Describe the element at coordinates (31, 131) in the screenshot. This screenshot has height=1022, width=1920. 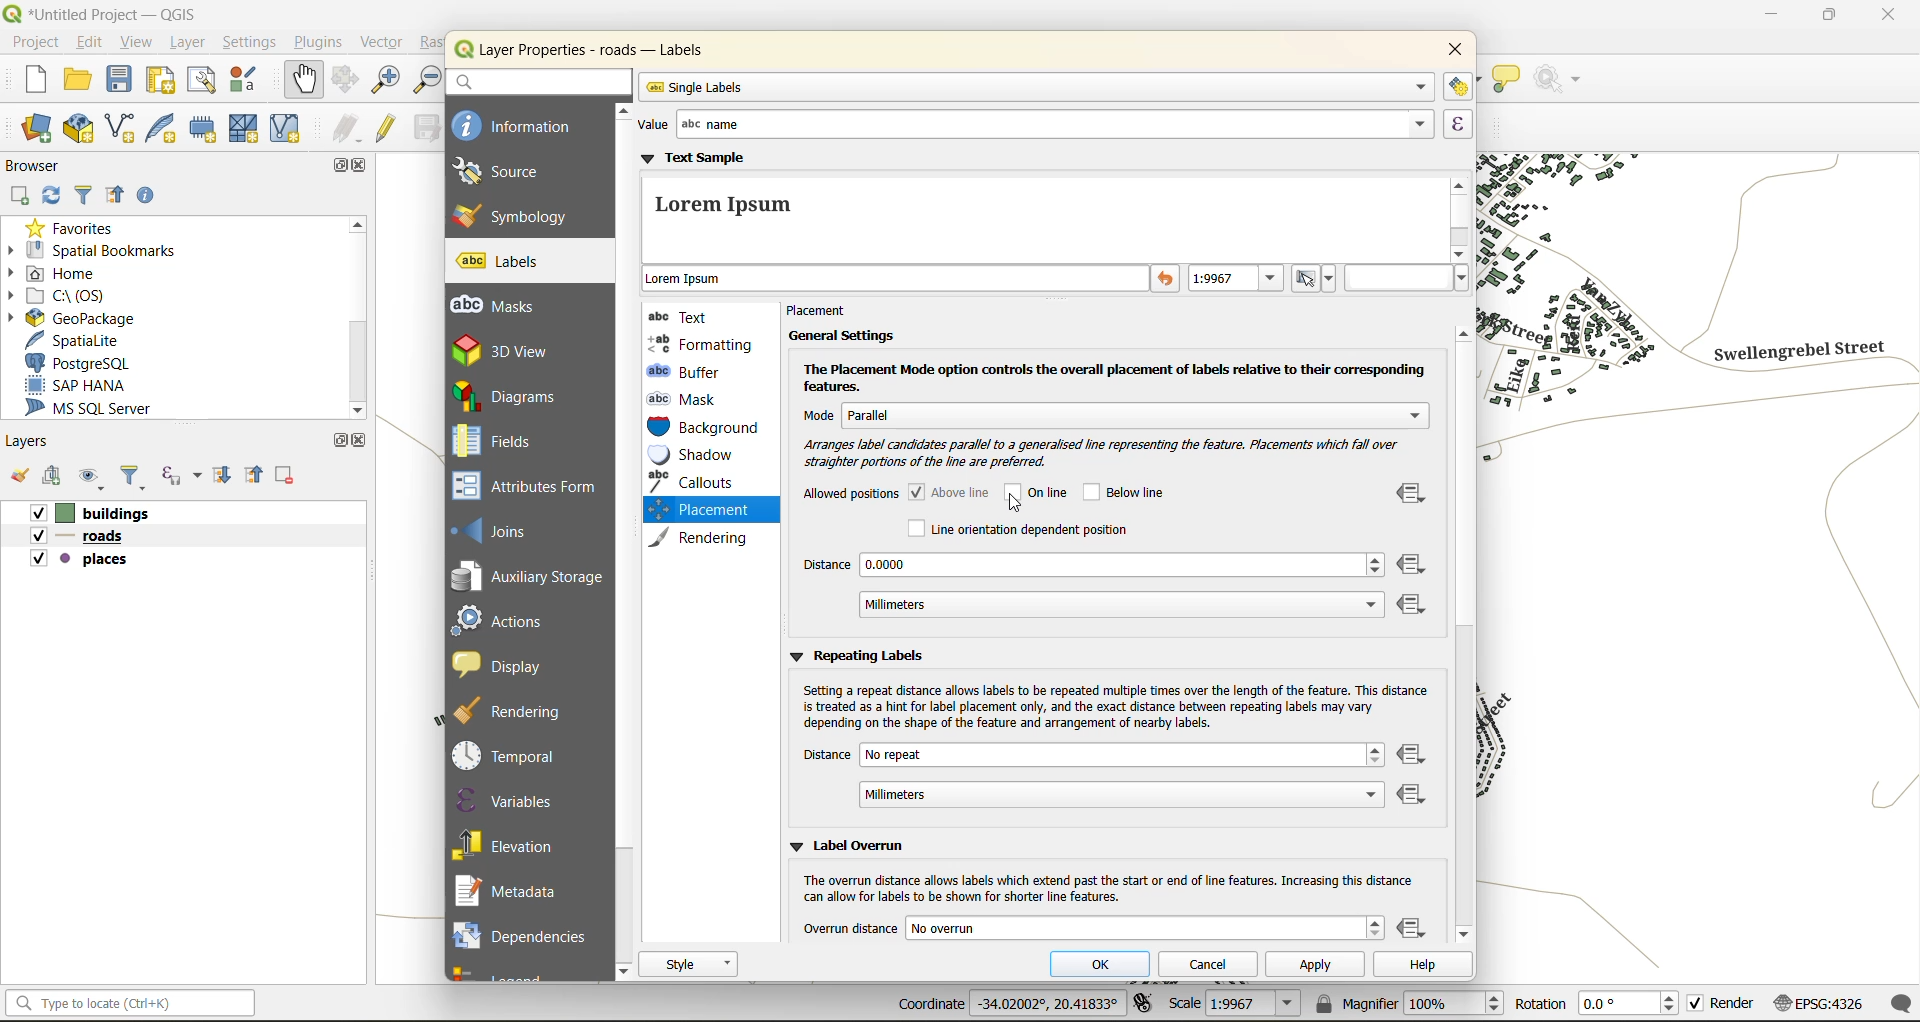
I see `open data source manager` at that location.